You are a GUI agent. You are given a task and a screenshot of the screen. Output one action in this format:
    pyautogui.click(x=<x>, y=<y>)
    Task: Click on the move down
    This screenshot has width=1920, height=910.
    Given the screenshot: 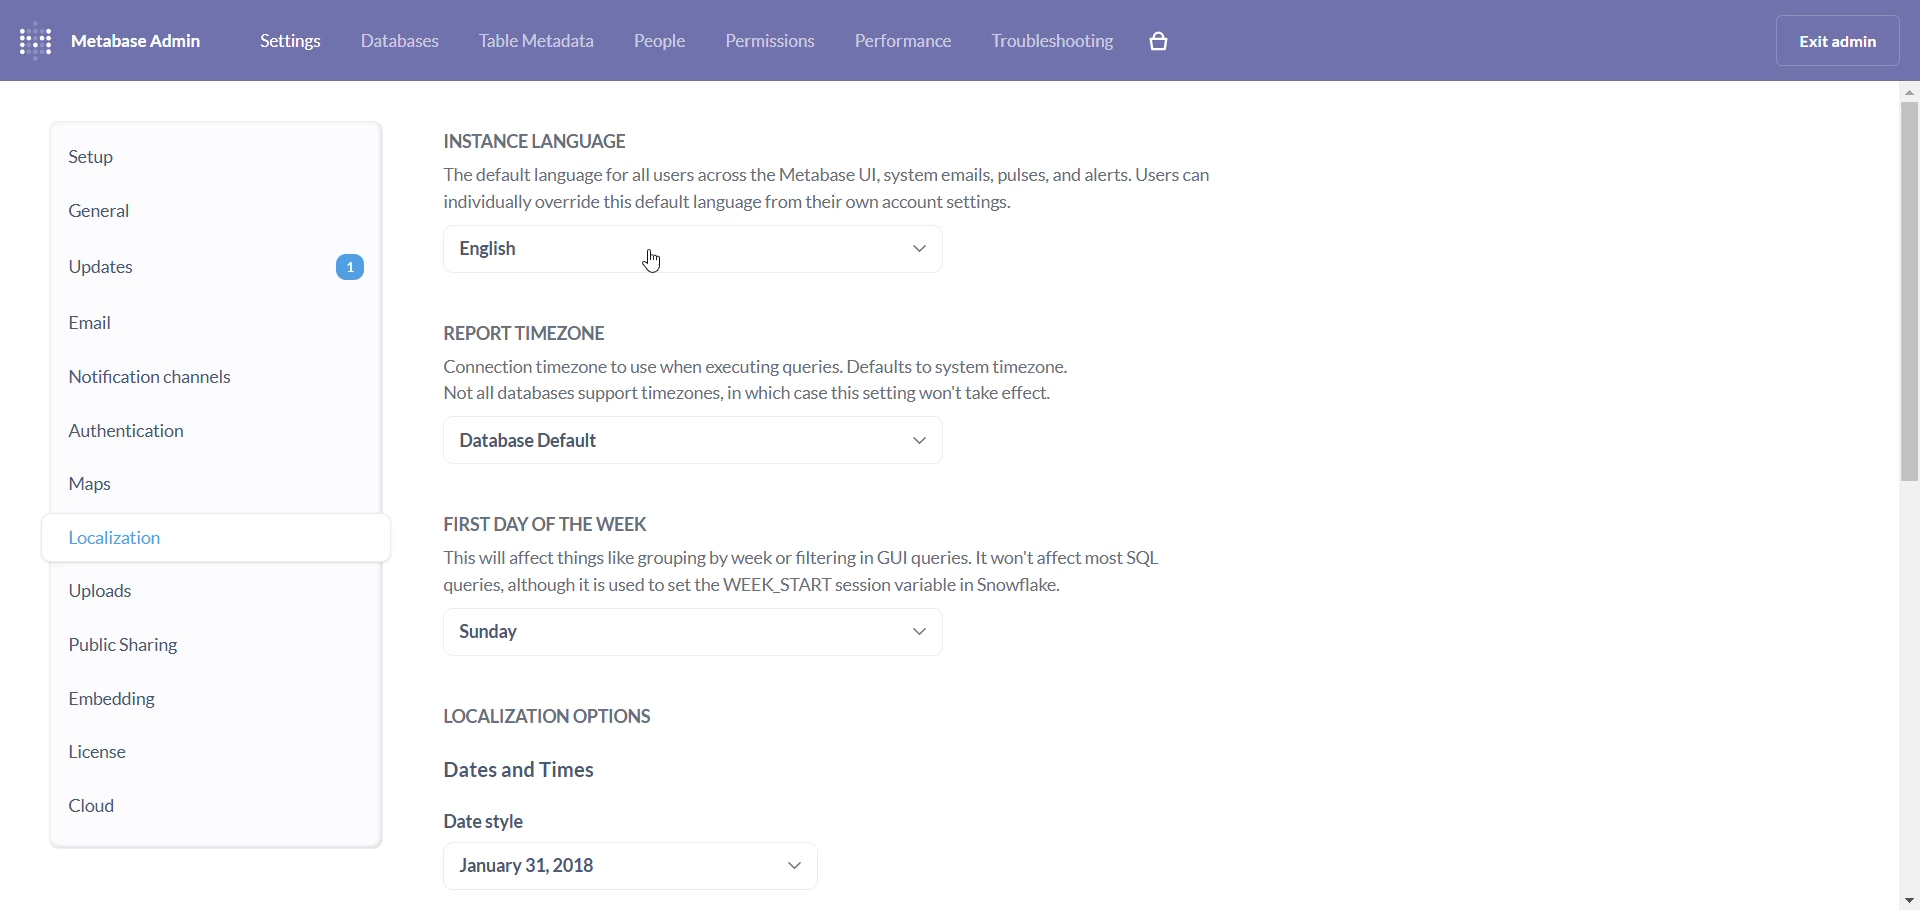 What is the action you would take?
    pyautogui.click(x=1908, y=902)
    